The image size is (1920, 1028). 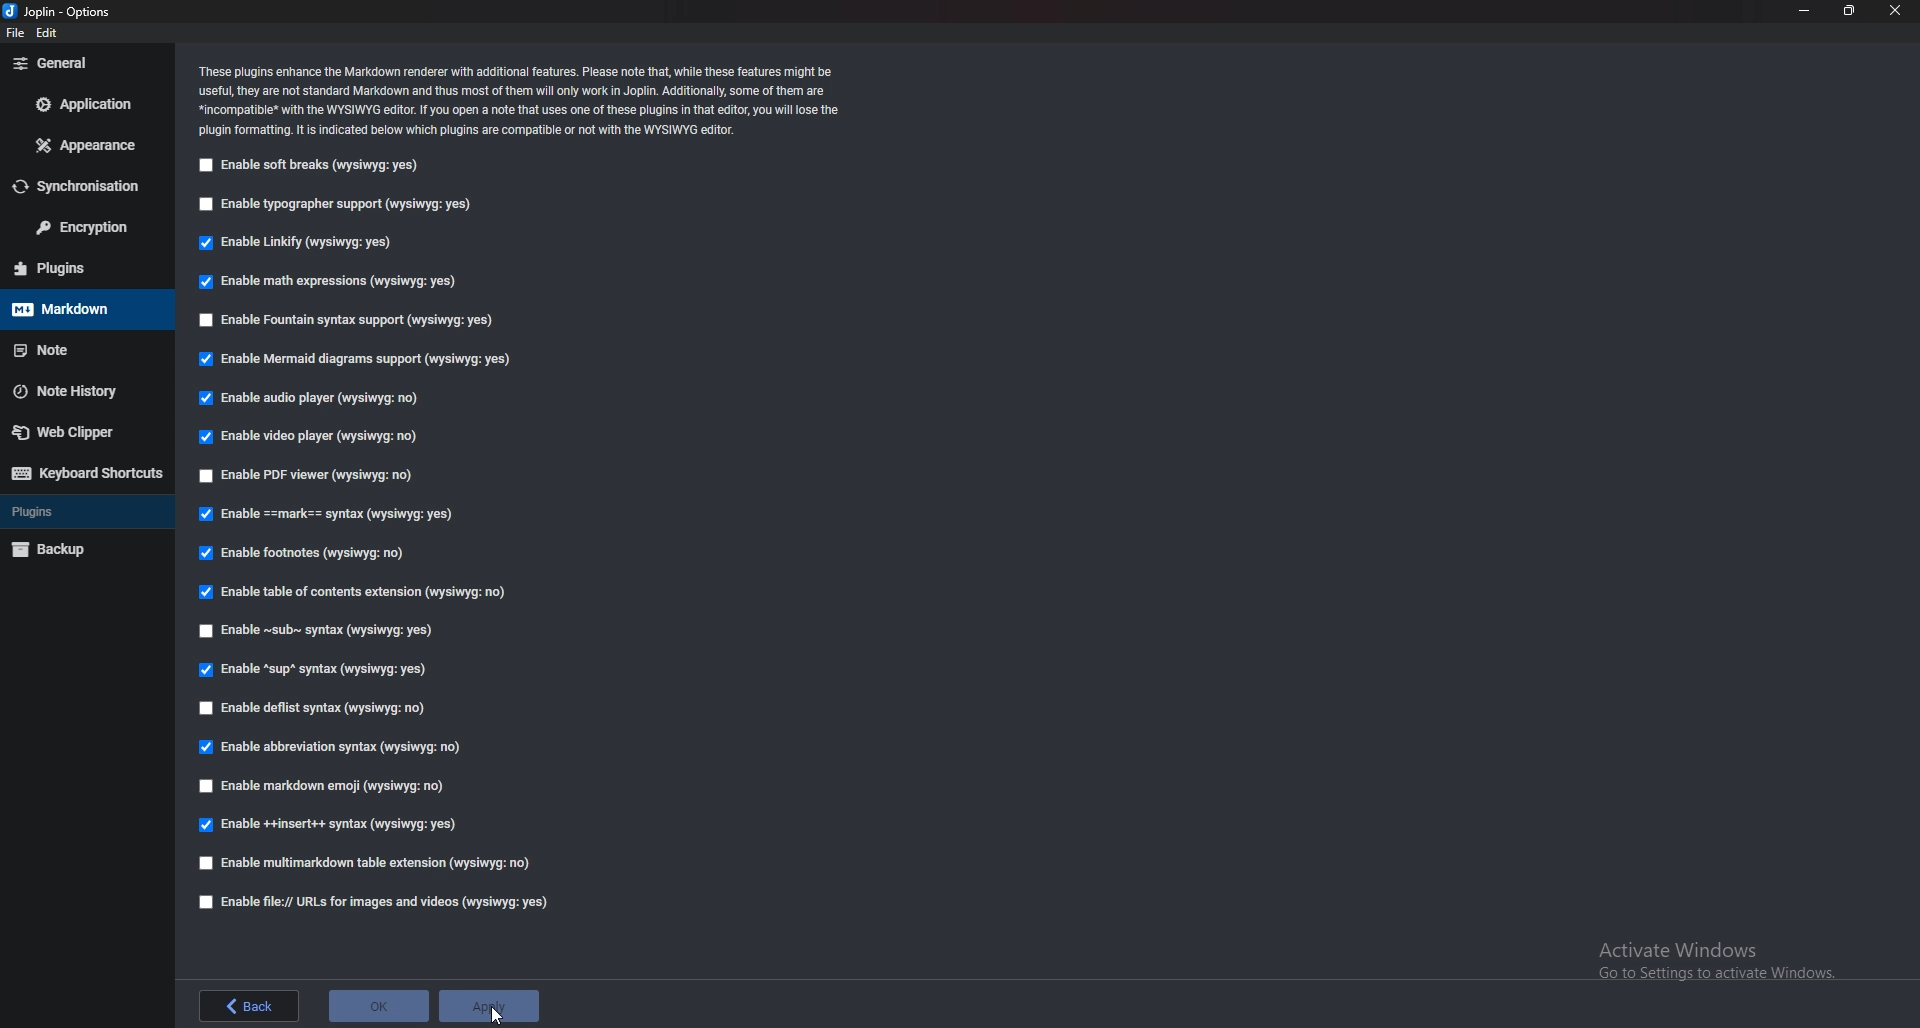 What do you see at coordinates (332, 786) in the screenshot?
I see `enable markdown emoji` at bounding box center [332, 786].